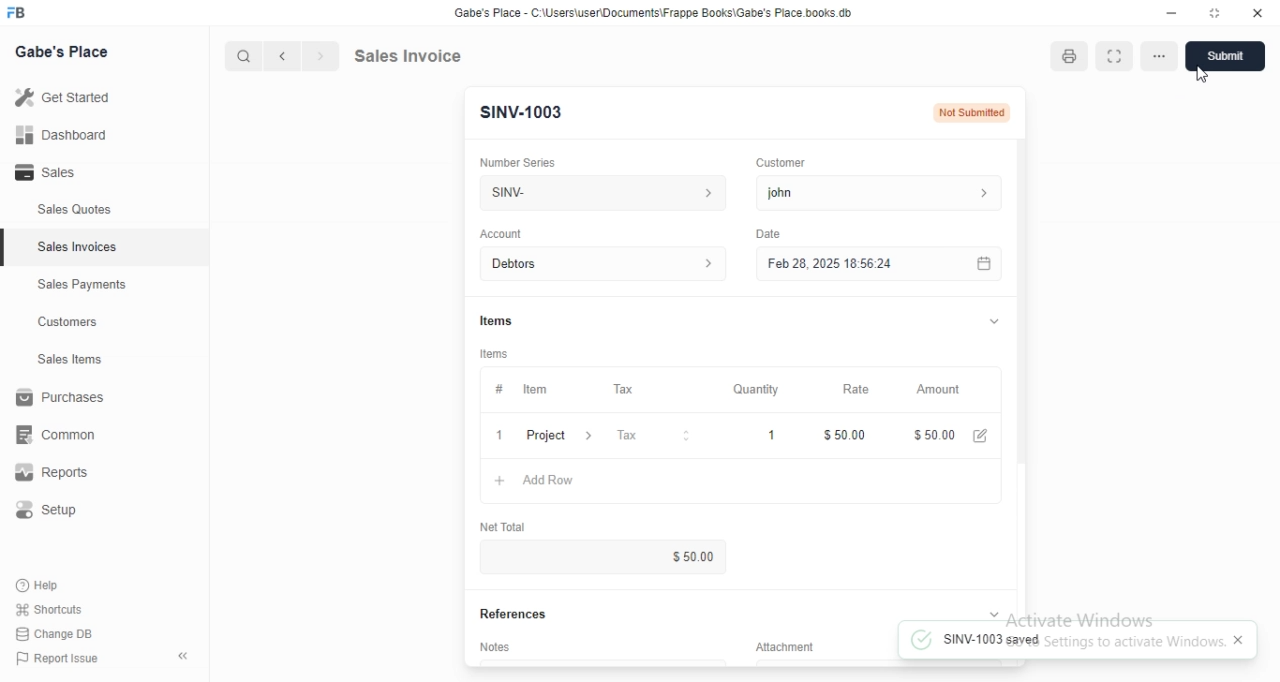 The width and height of the screenshot is (1280, 682). What do you see at coordinates (668, 557) in the screenshot?
I see `$0.00` at bounding box center [668, 557].